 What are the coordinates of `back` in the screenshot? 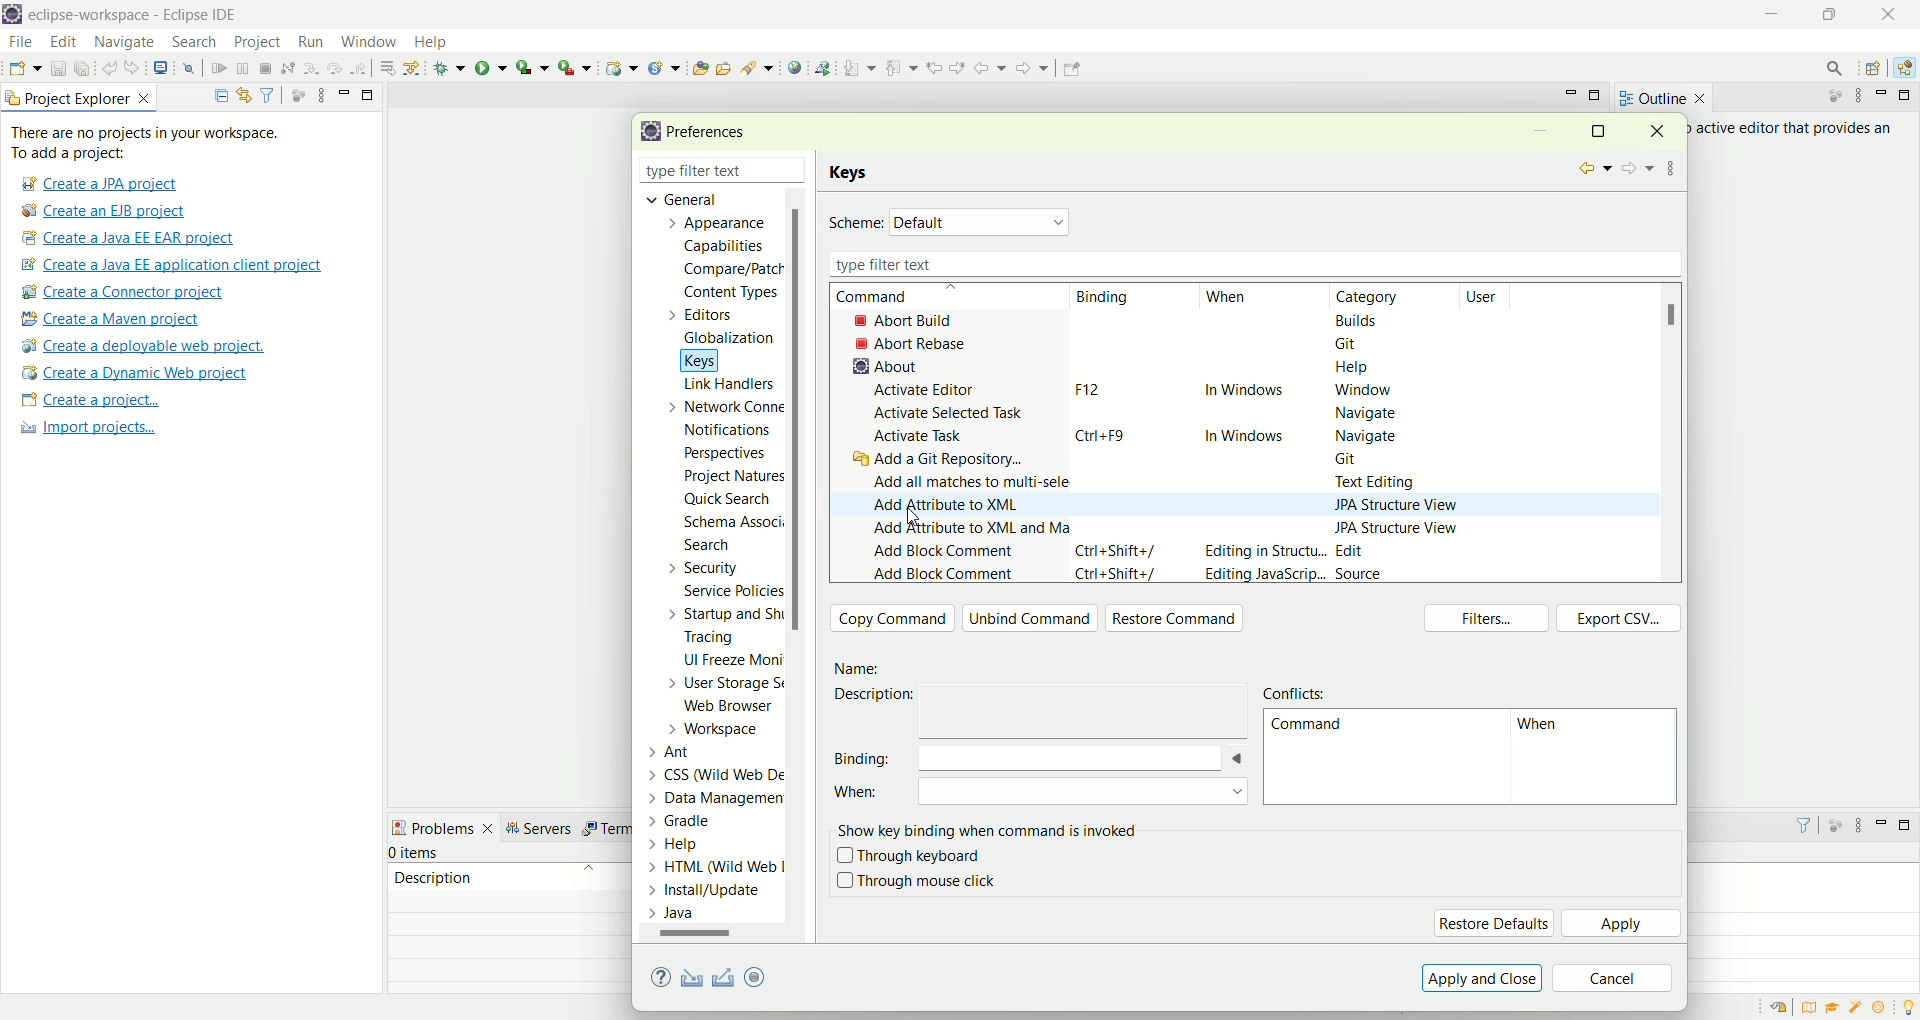 It's located at (994, 67).